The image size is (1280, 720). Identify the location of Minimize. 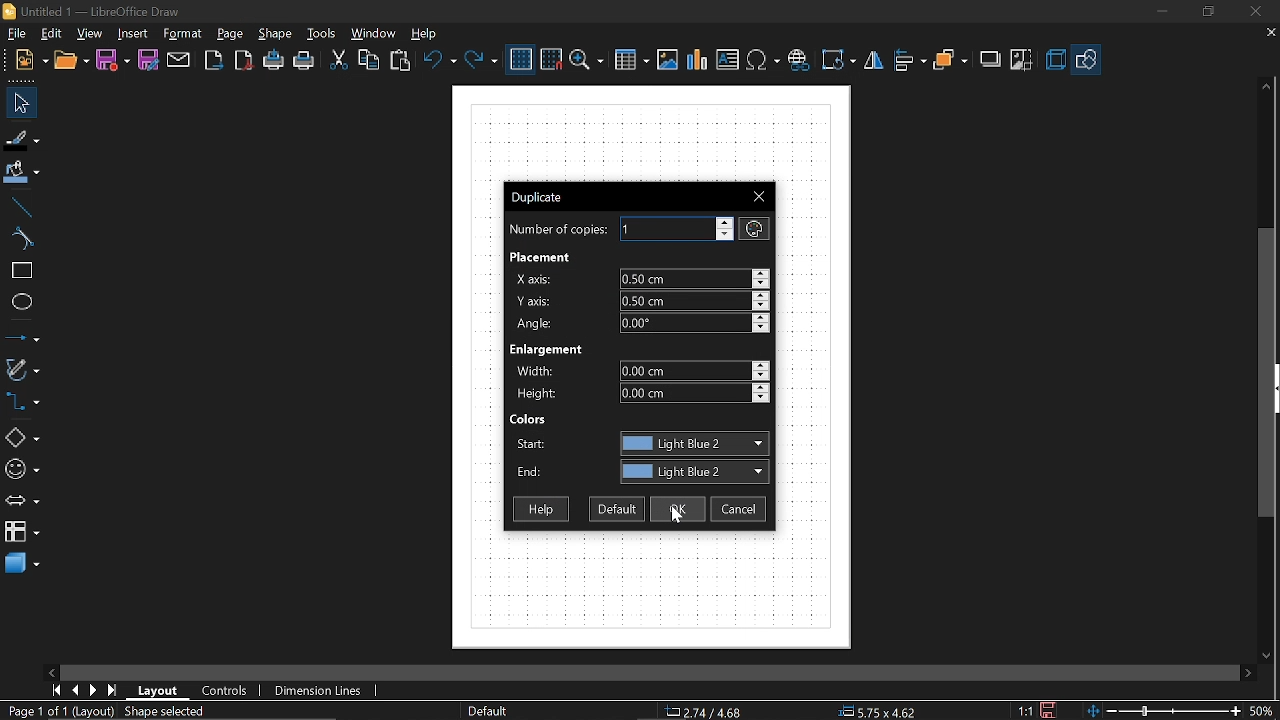
(1158, 11).